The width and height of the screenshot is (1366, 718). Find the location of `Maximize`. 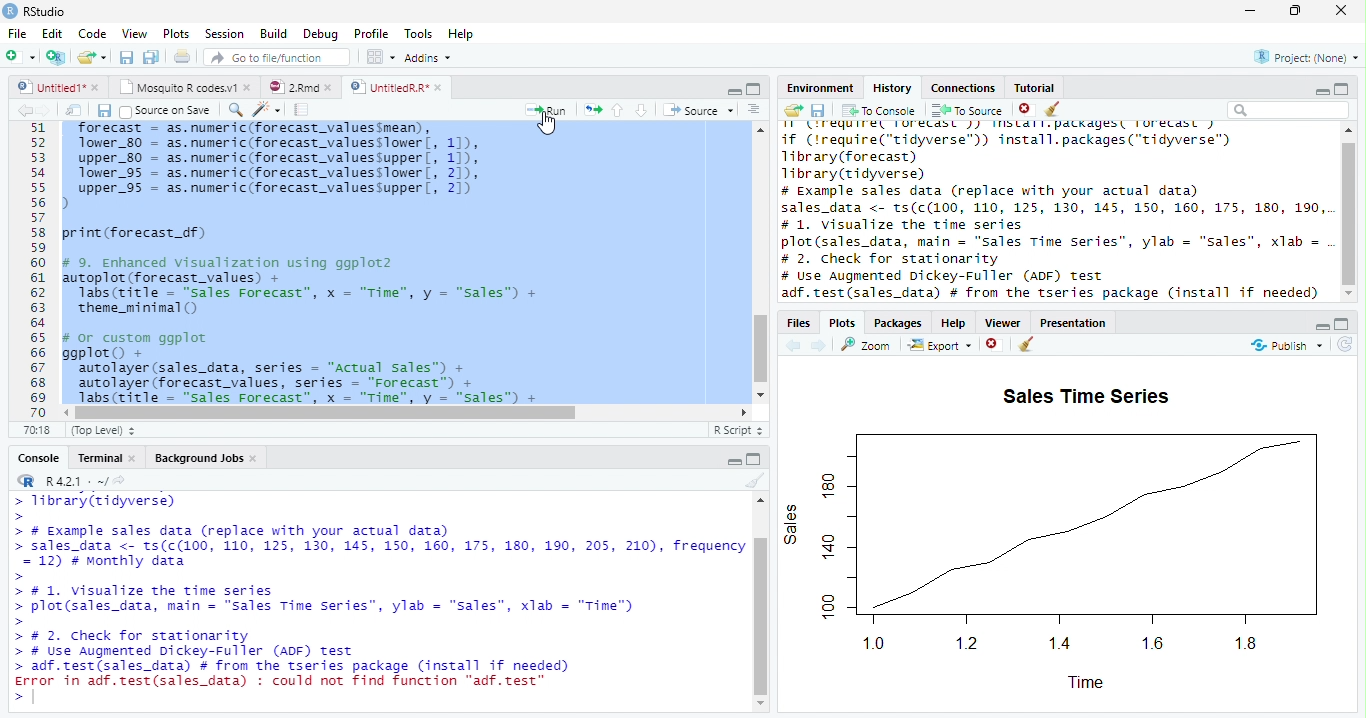

Maximize is located at coordinates (755, 90).